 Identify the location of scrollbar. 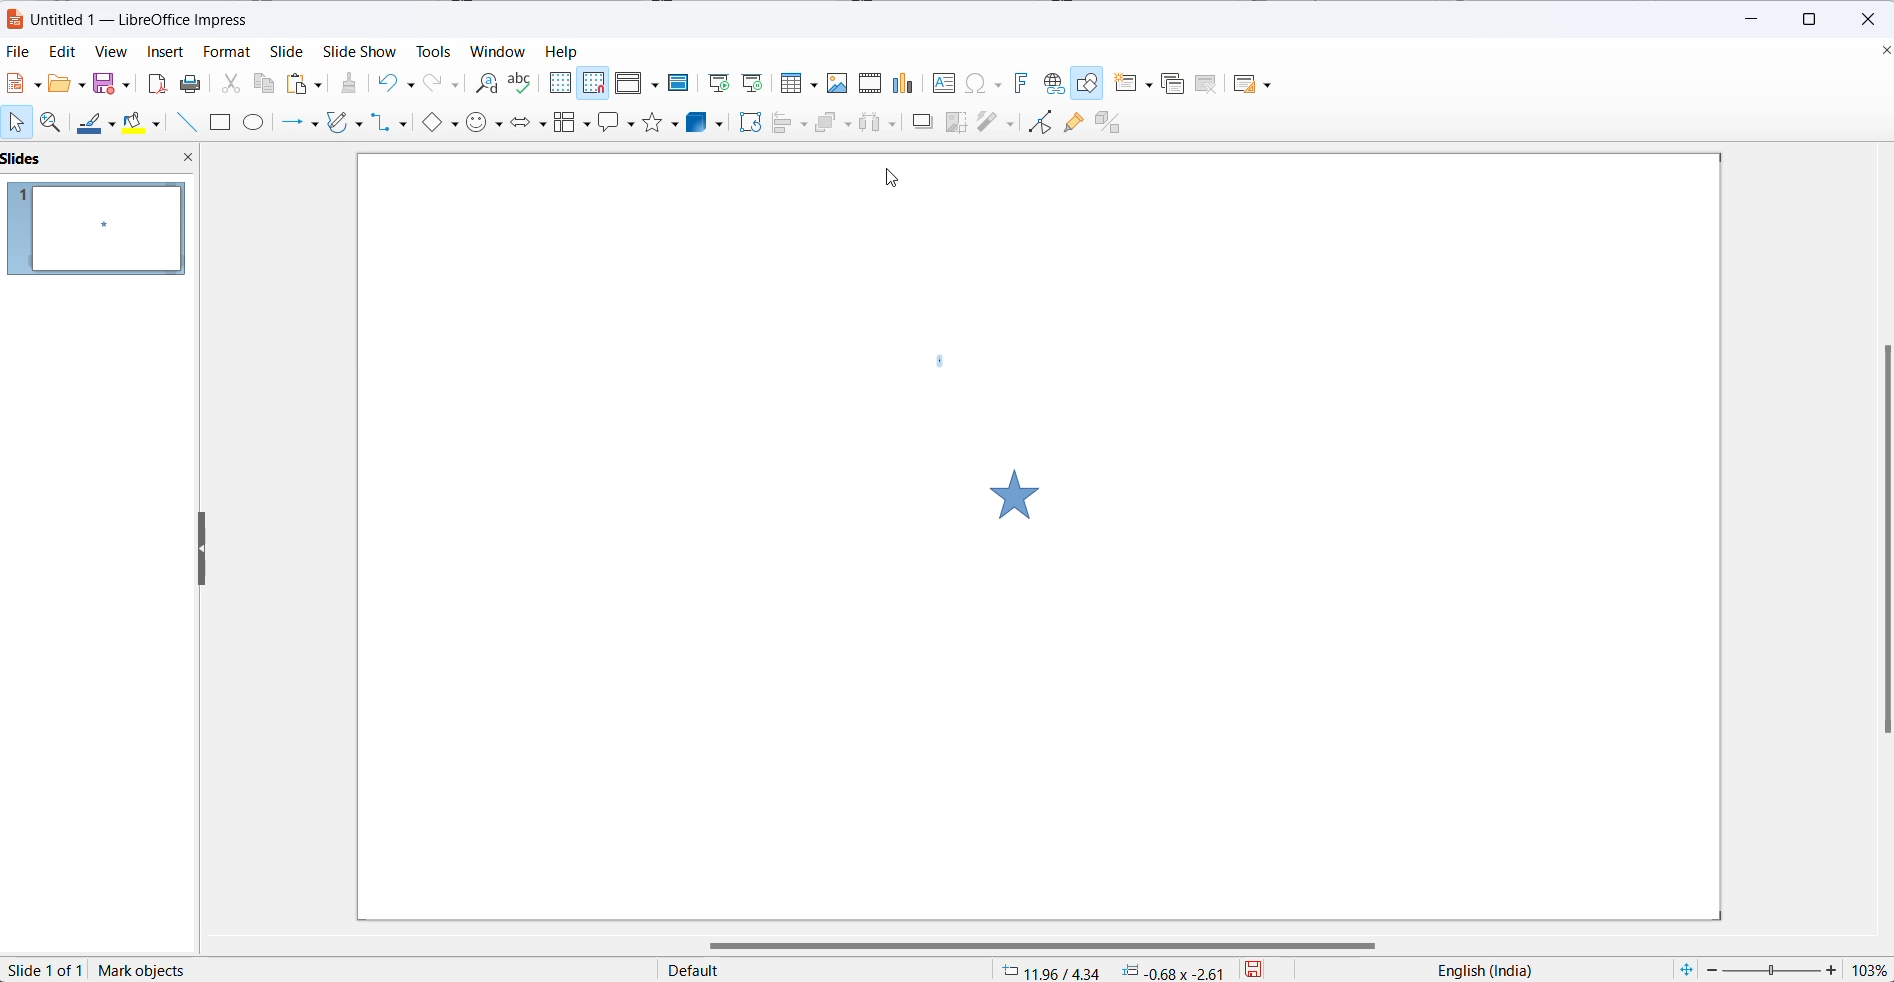
(1875, 543).